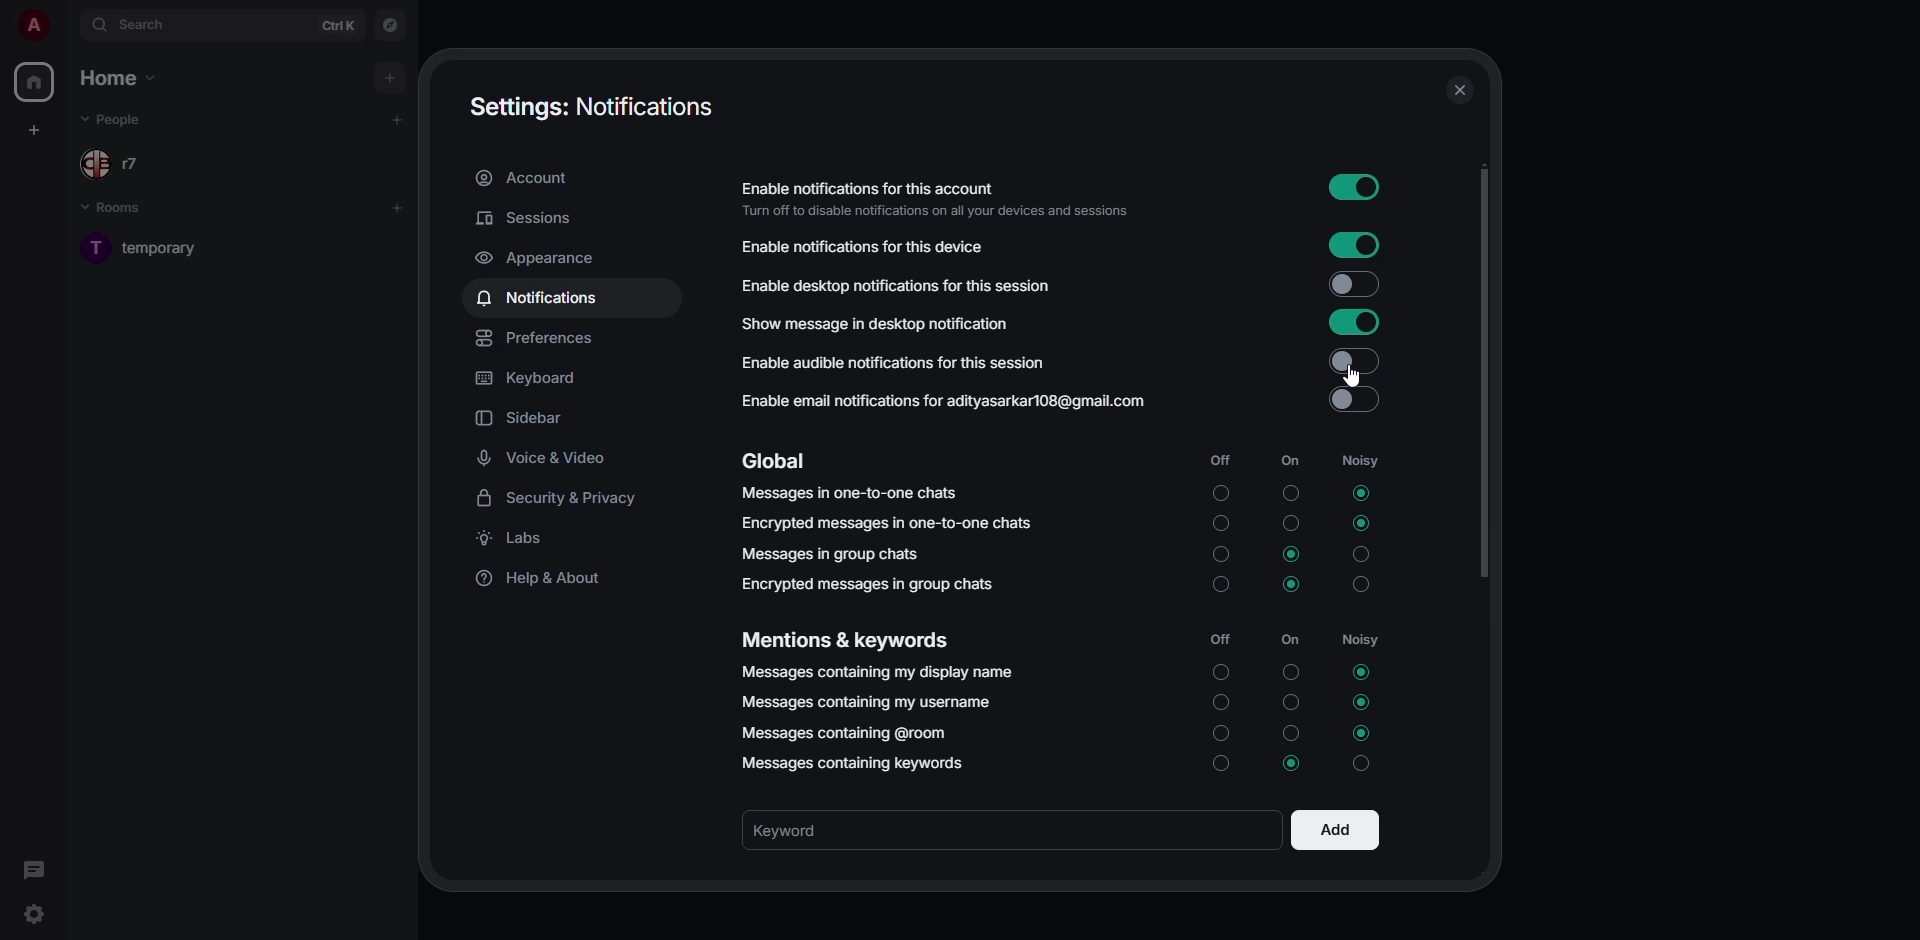 This screenshot has height=940, width=1920. Describe the element at coordinates (397, 118) in the screenshot. I see `add` at that location.